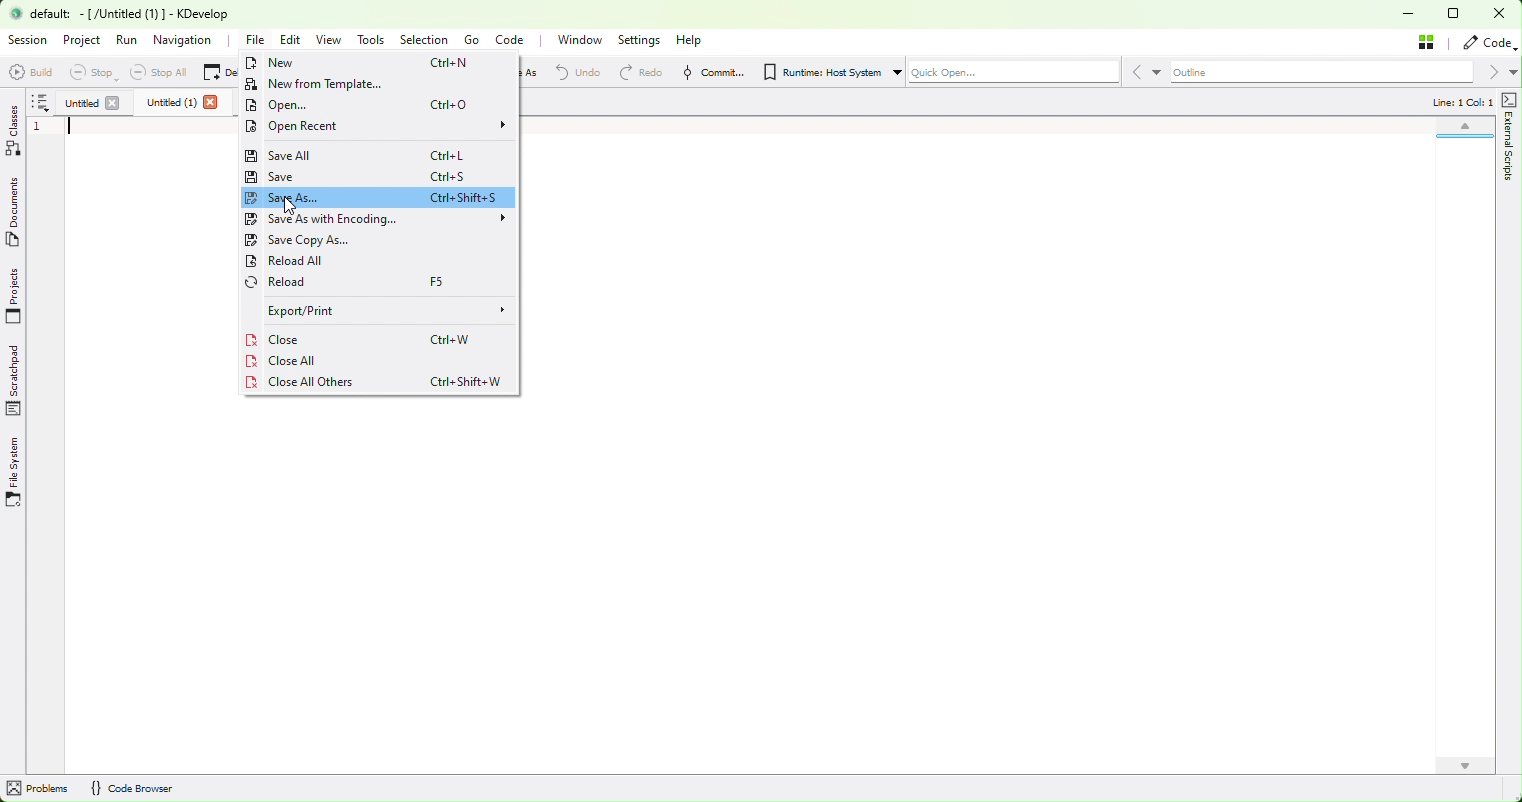 Image resolution: width=1522 pixels, height=802 pixels. Describe the element at coordinates (643, 41) in the screenshot. I see `Settings` at that location.